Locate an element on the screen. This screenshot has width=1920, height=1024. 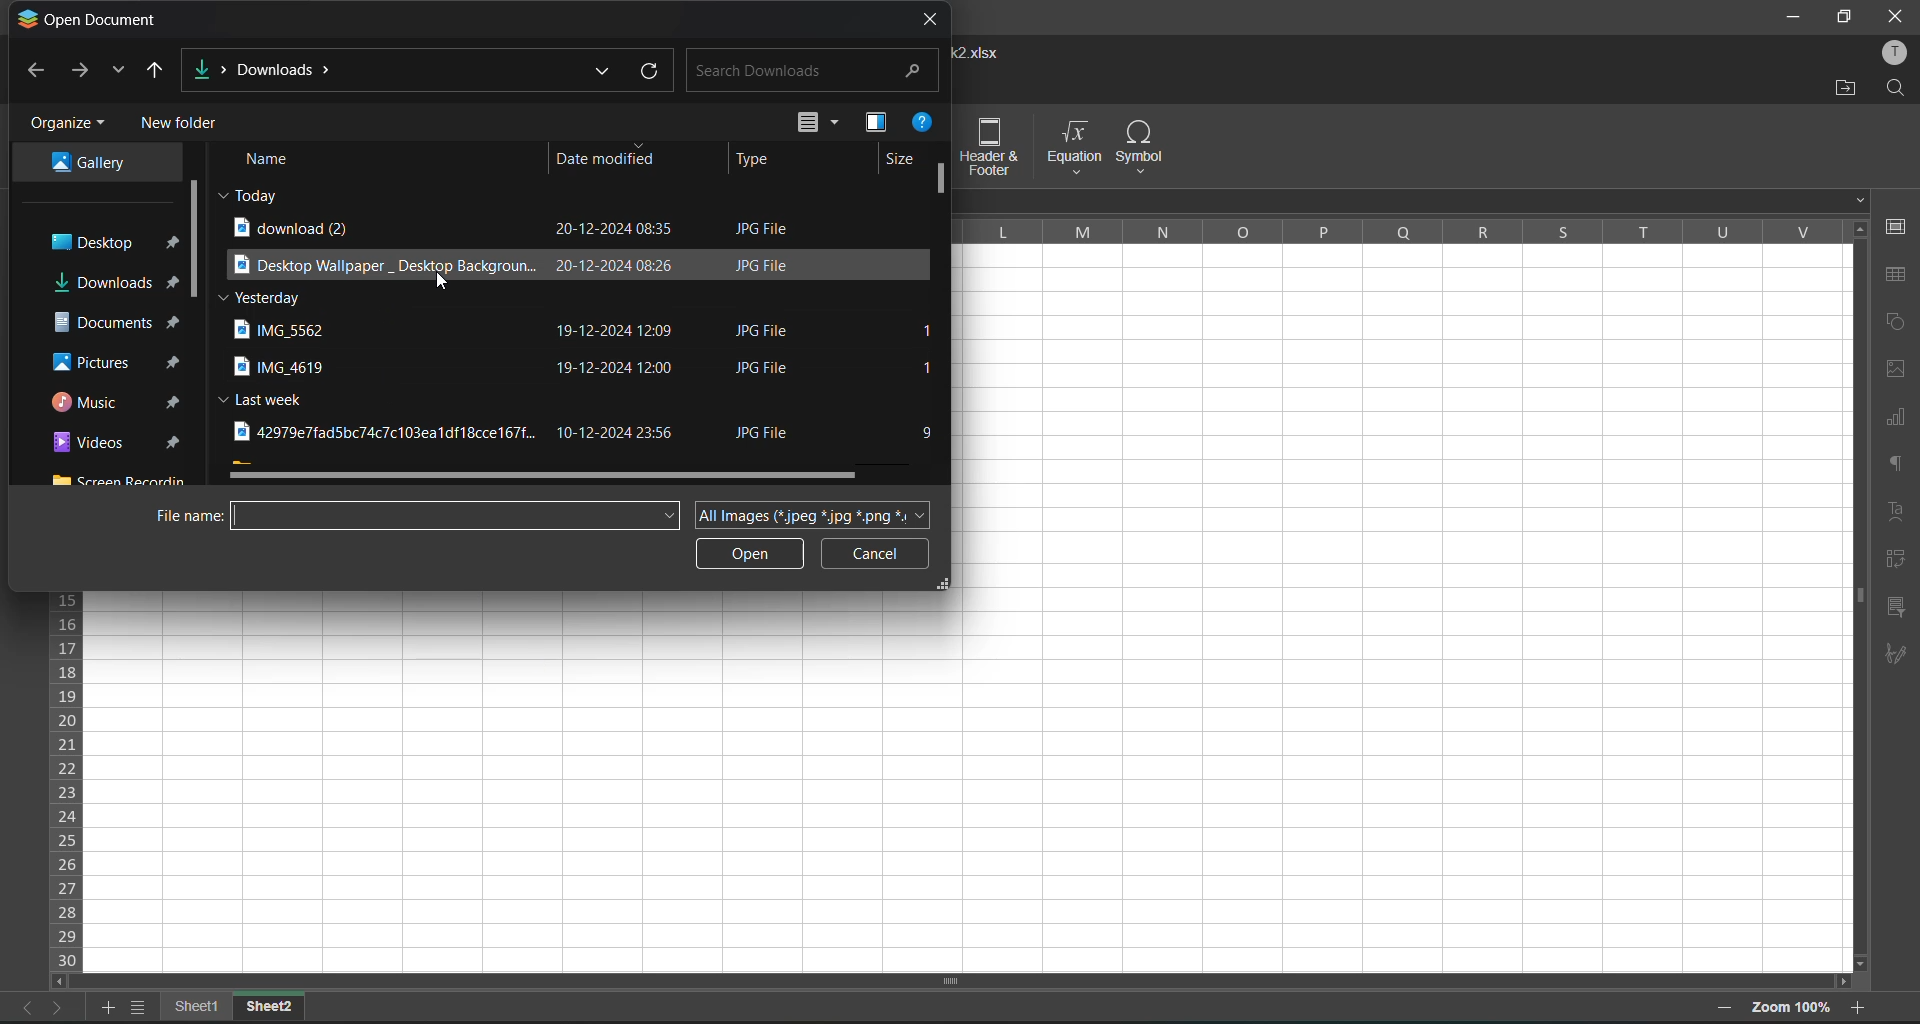
zoom in is located at coordinates (1859, 1004).